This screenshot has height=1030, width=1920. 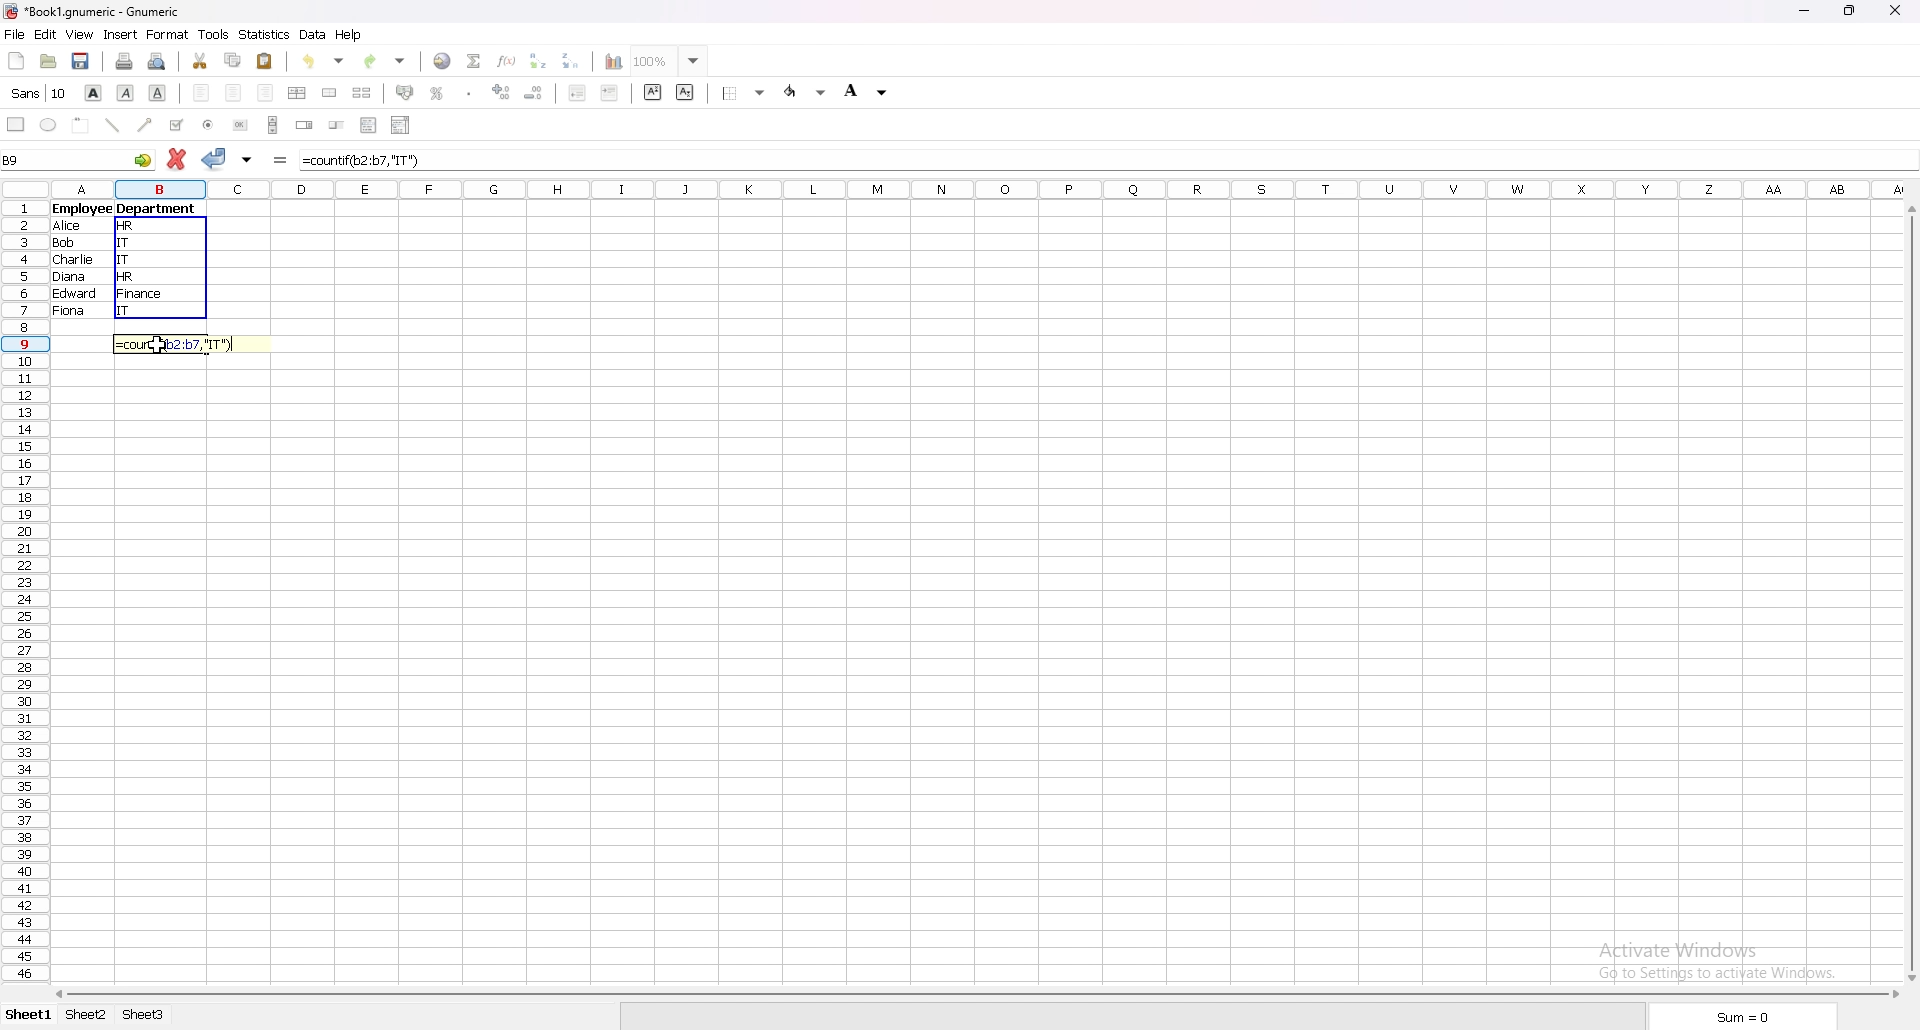 What do you see at coordinates (88, 1015) in the screenshot?
I see `sheet 2` at bounding box center [88, 1015].